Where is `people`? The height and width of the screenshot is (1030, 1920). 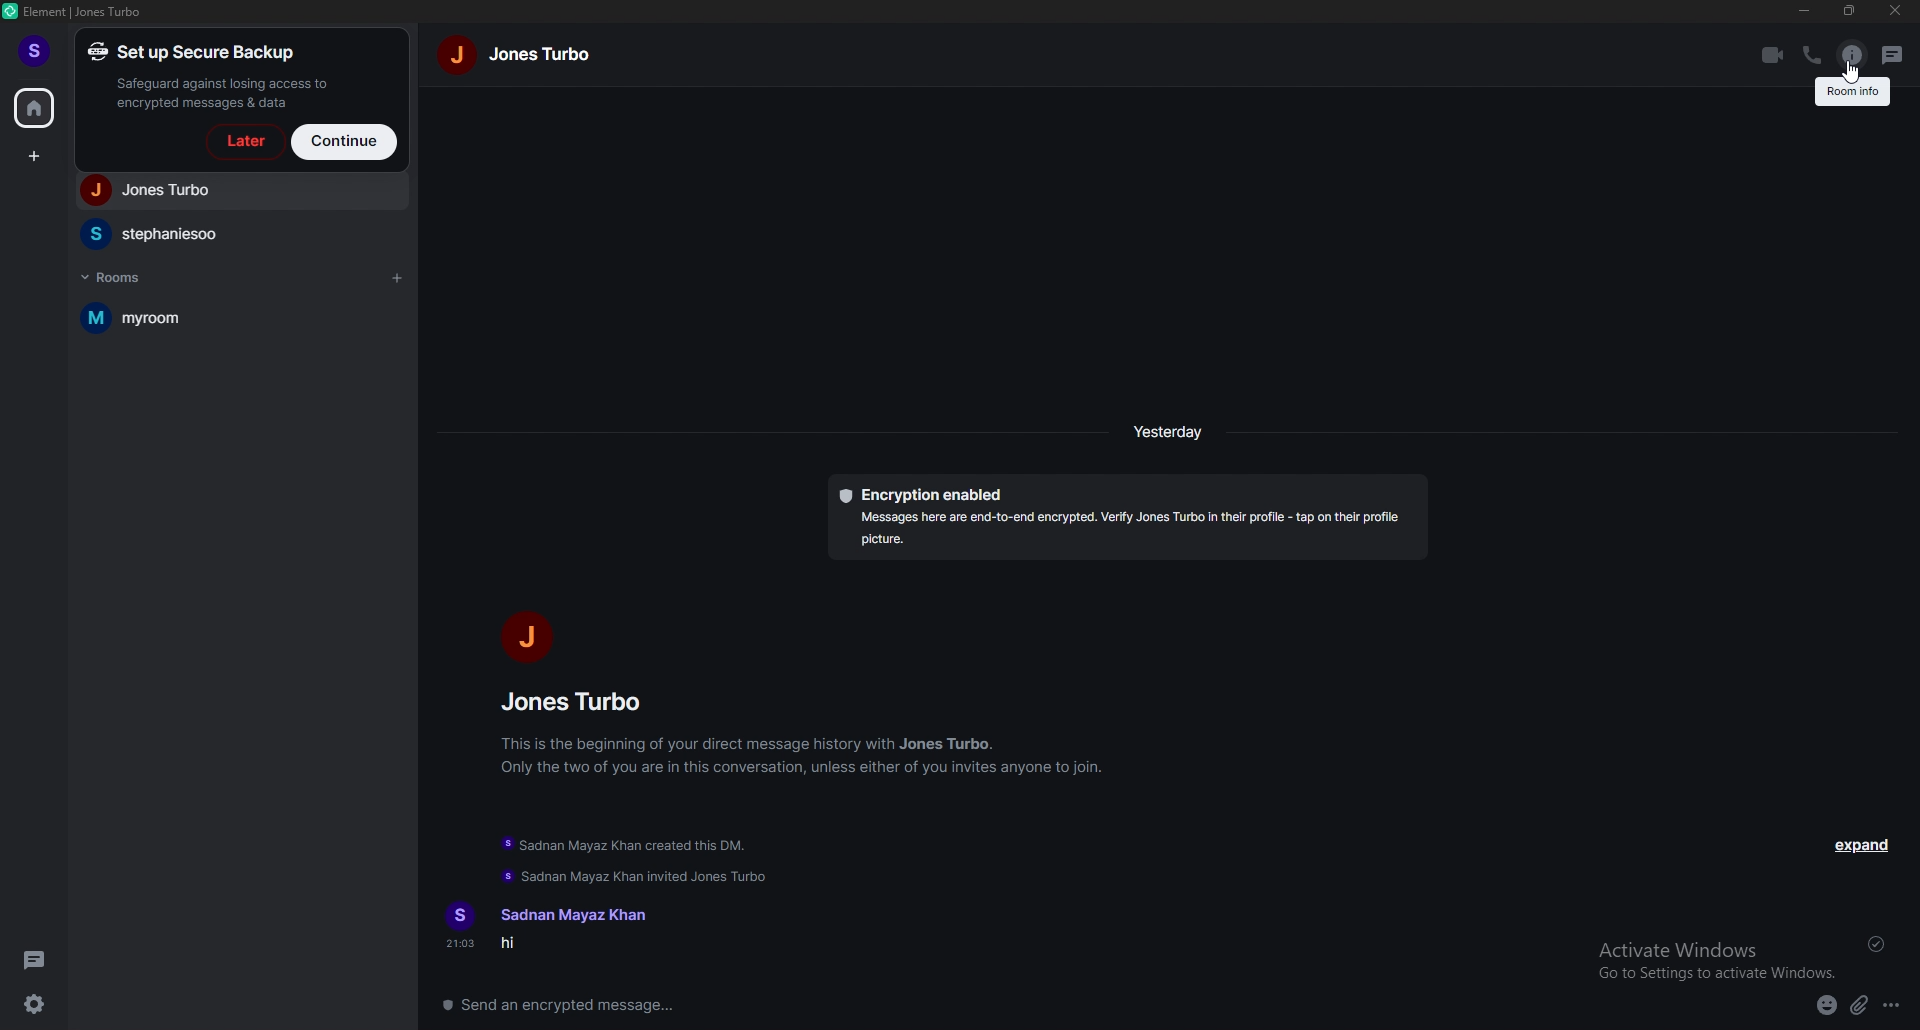
people is located at coordinates (578, 701).